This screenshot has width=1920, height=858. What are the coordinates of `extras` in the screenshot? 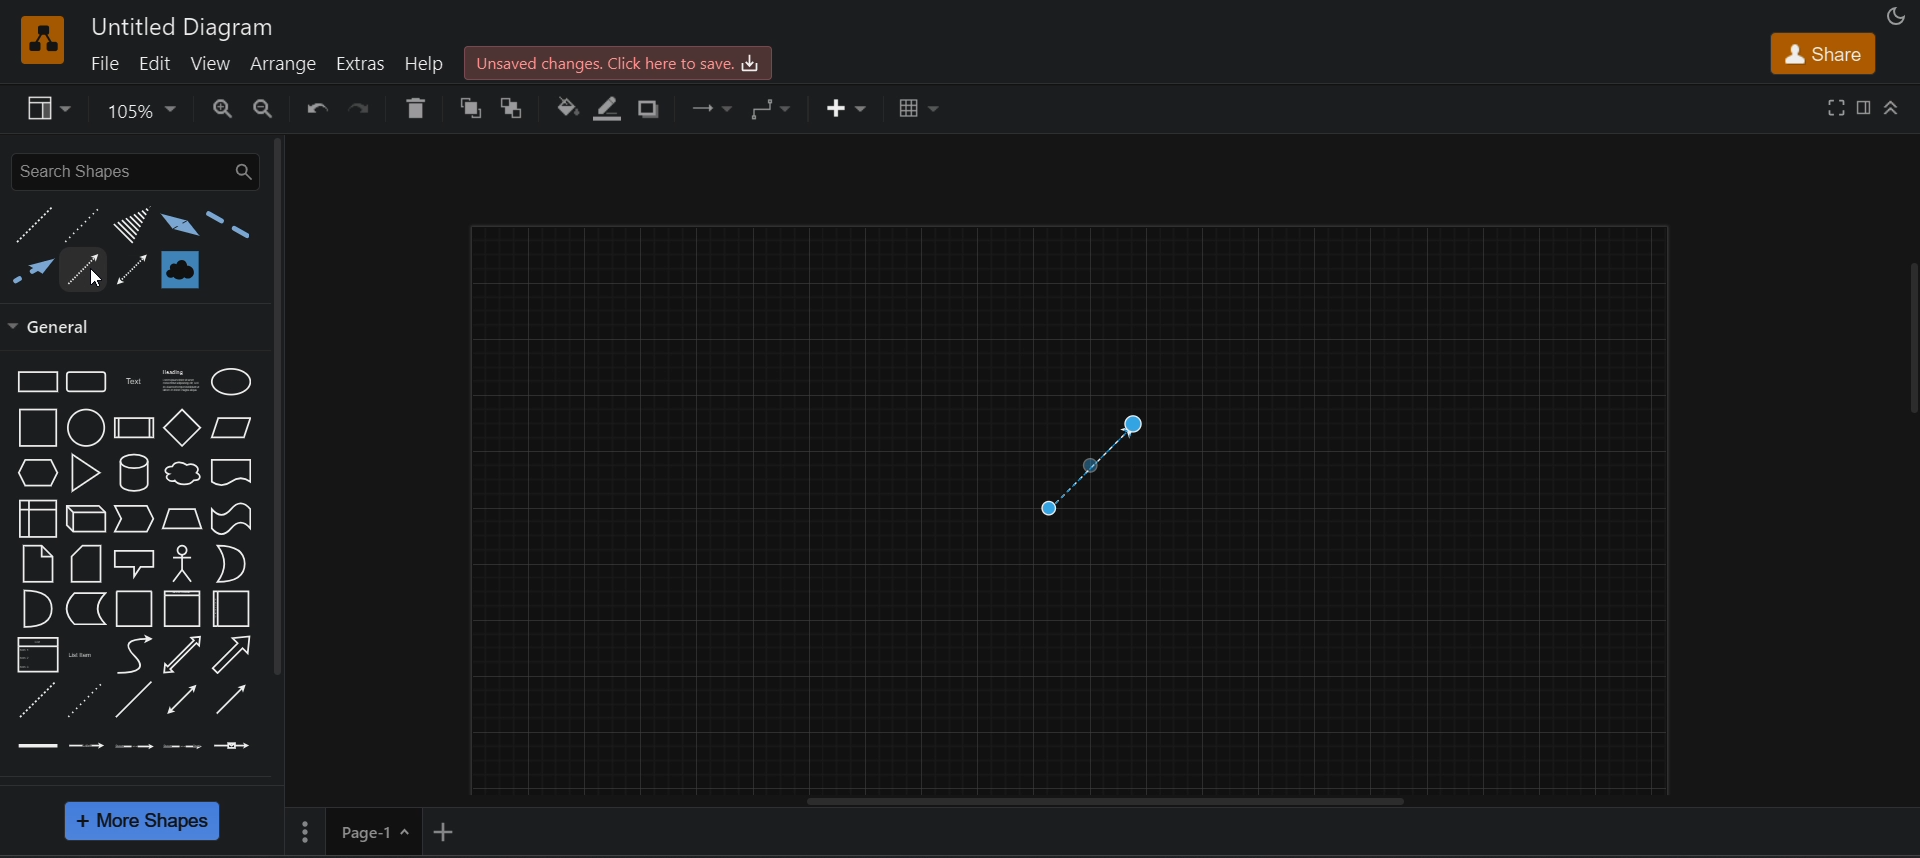 It's located at (361, 63).